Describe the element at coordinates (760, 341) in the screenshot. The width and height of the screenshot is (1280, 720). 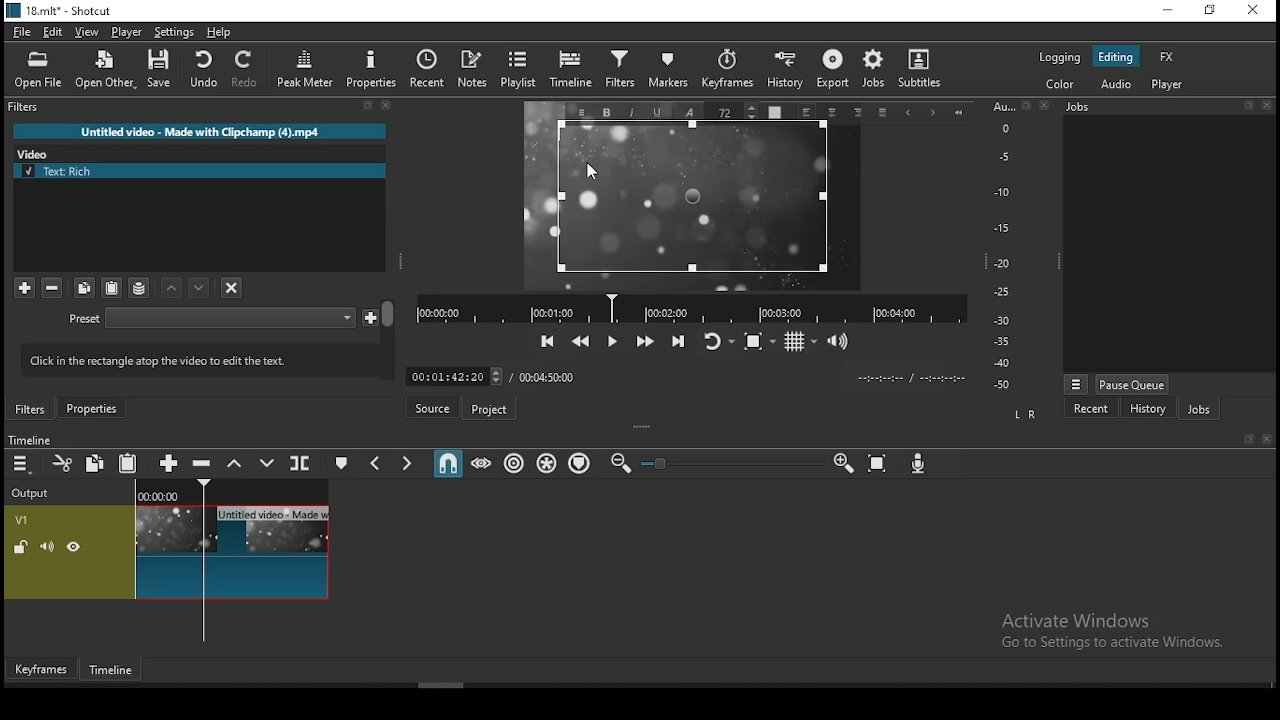
I see `toggle zoom` at that location.